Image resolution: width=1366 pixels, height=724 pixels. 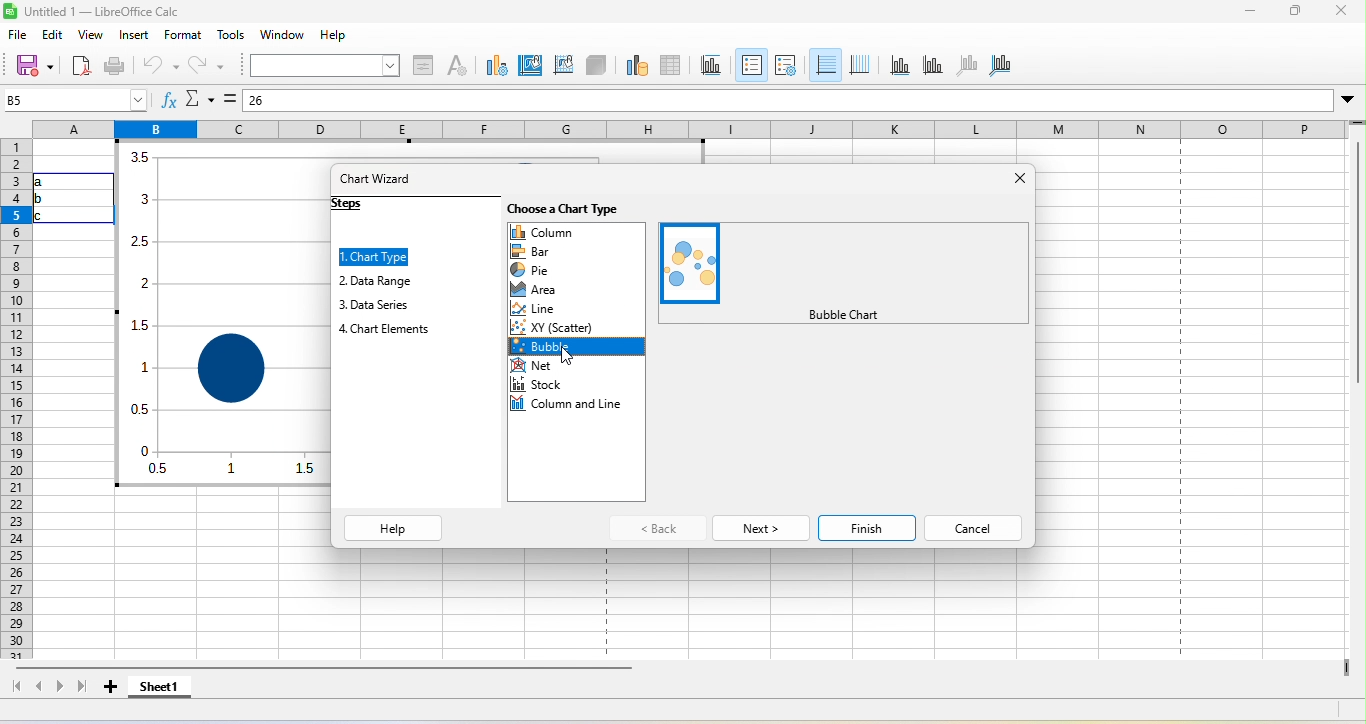 I want to click on save, so click(x=37, y=66).